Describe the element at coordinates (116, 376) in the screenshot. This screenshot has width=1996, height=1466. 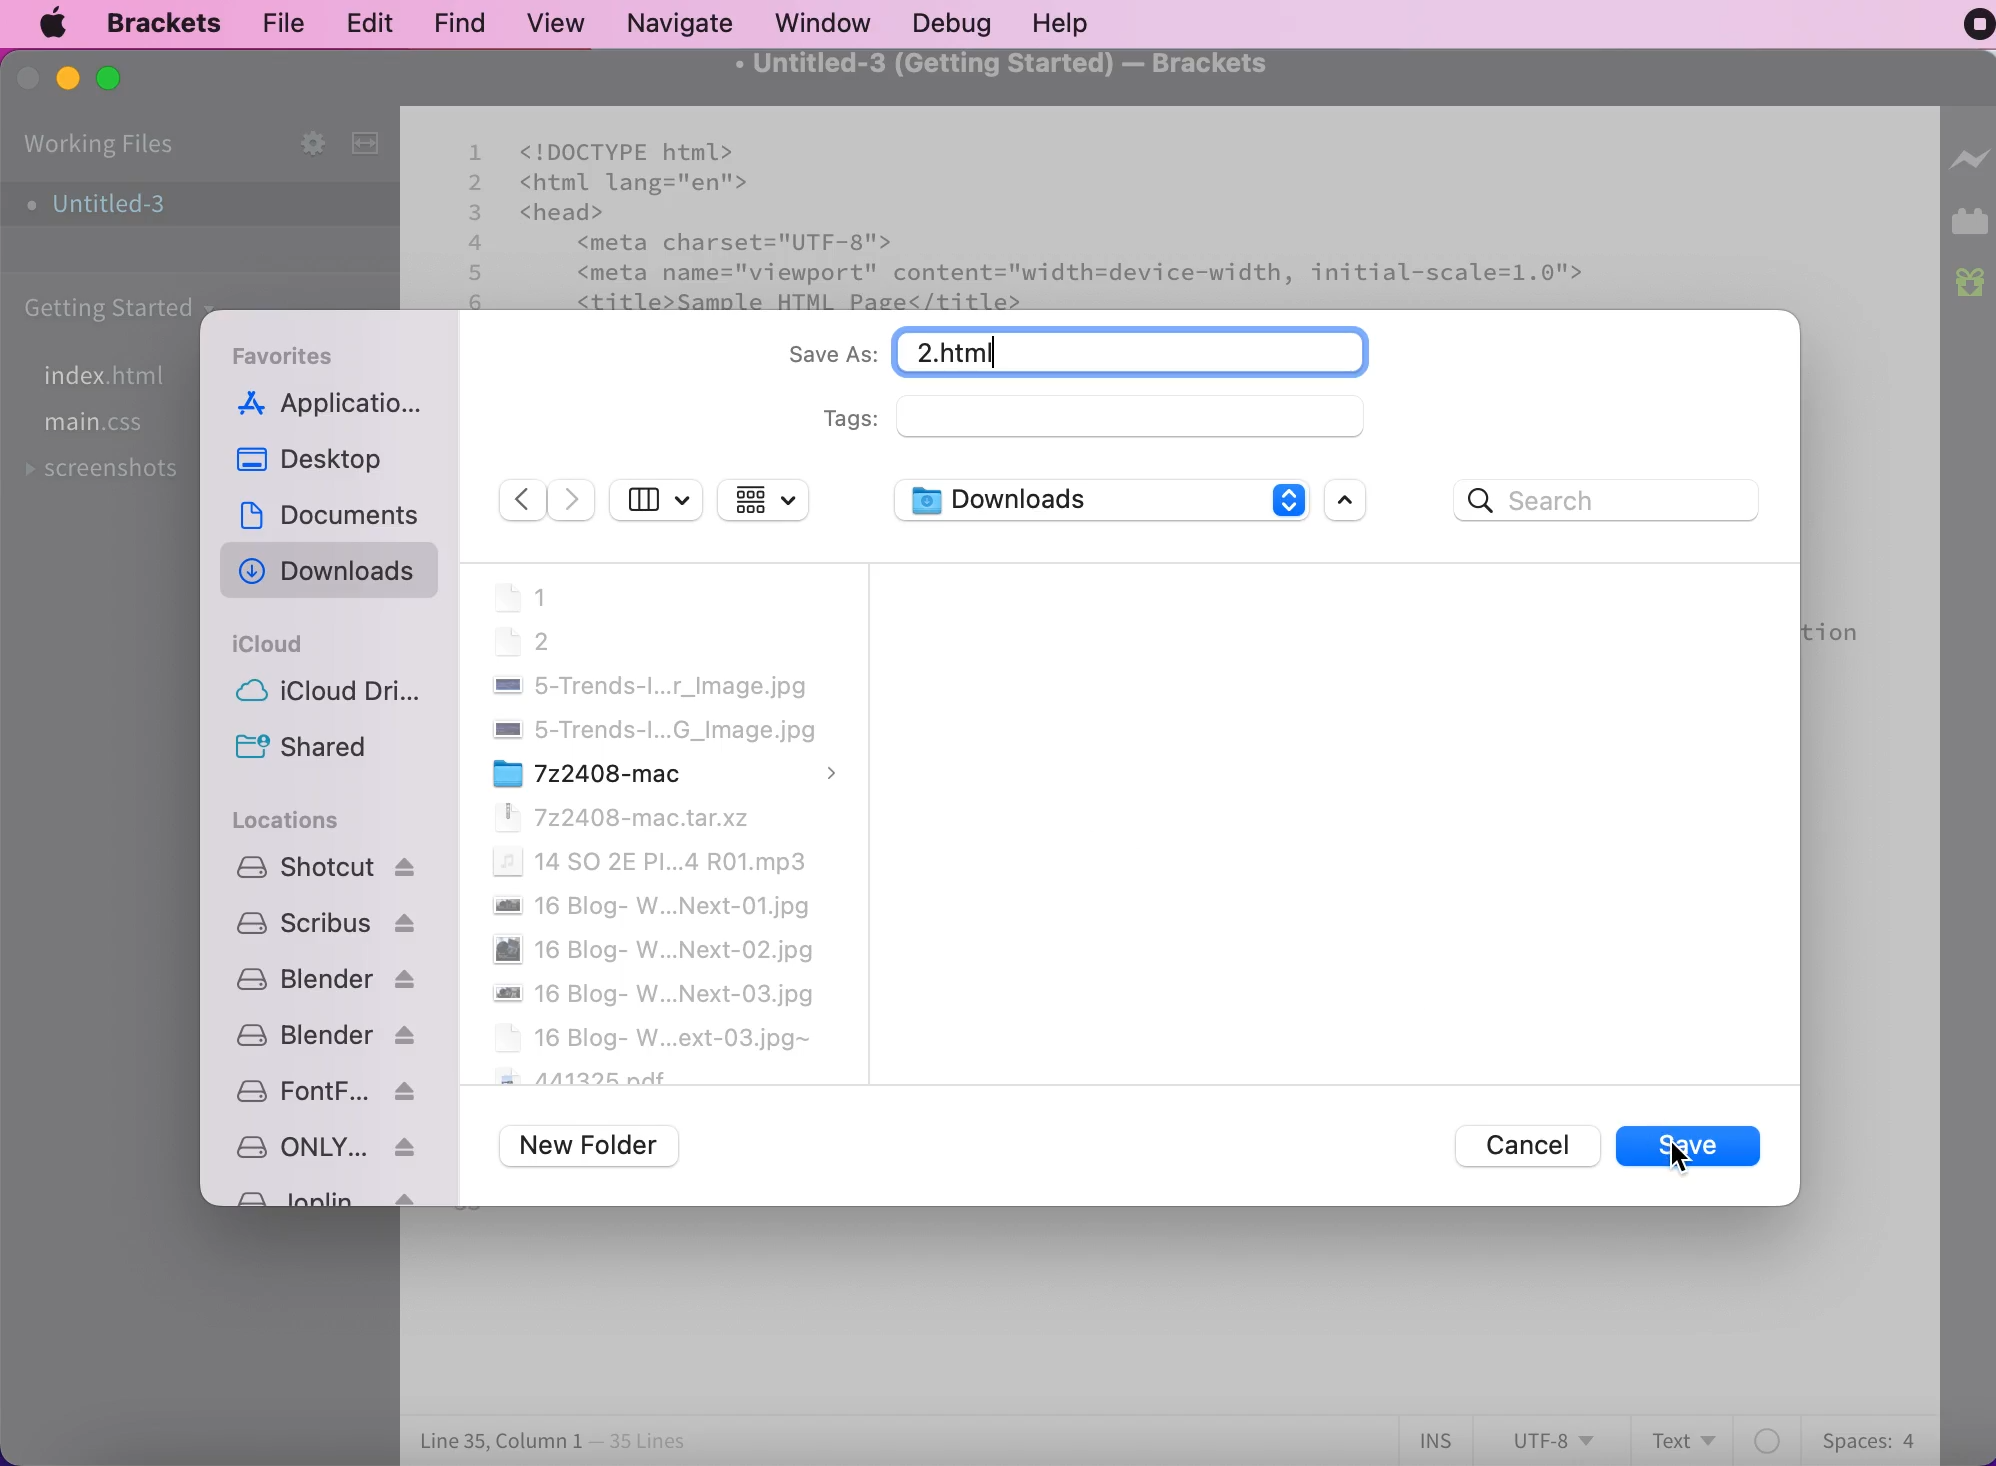
I see `file index.html` at that location.